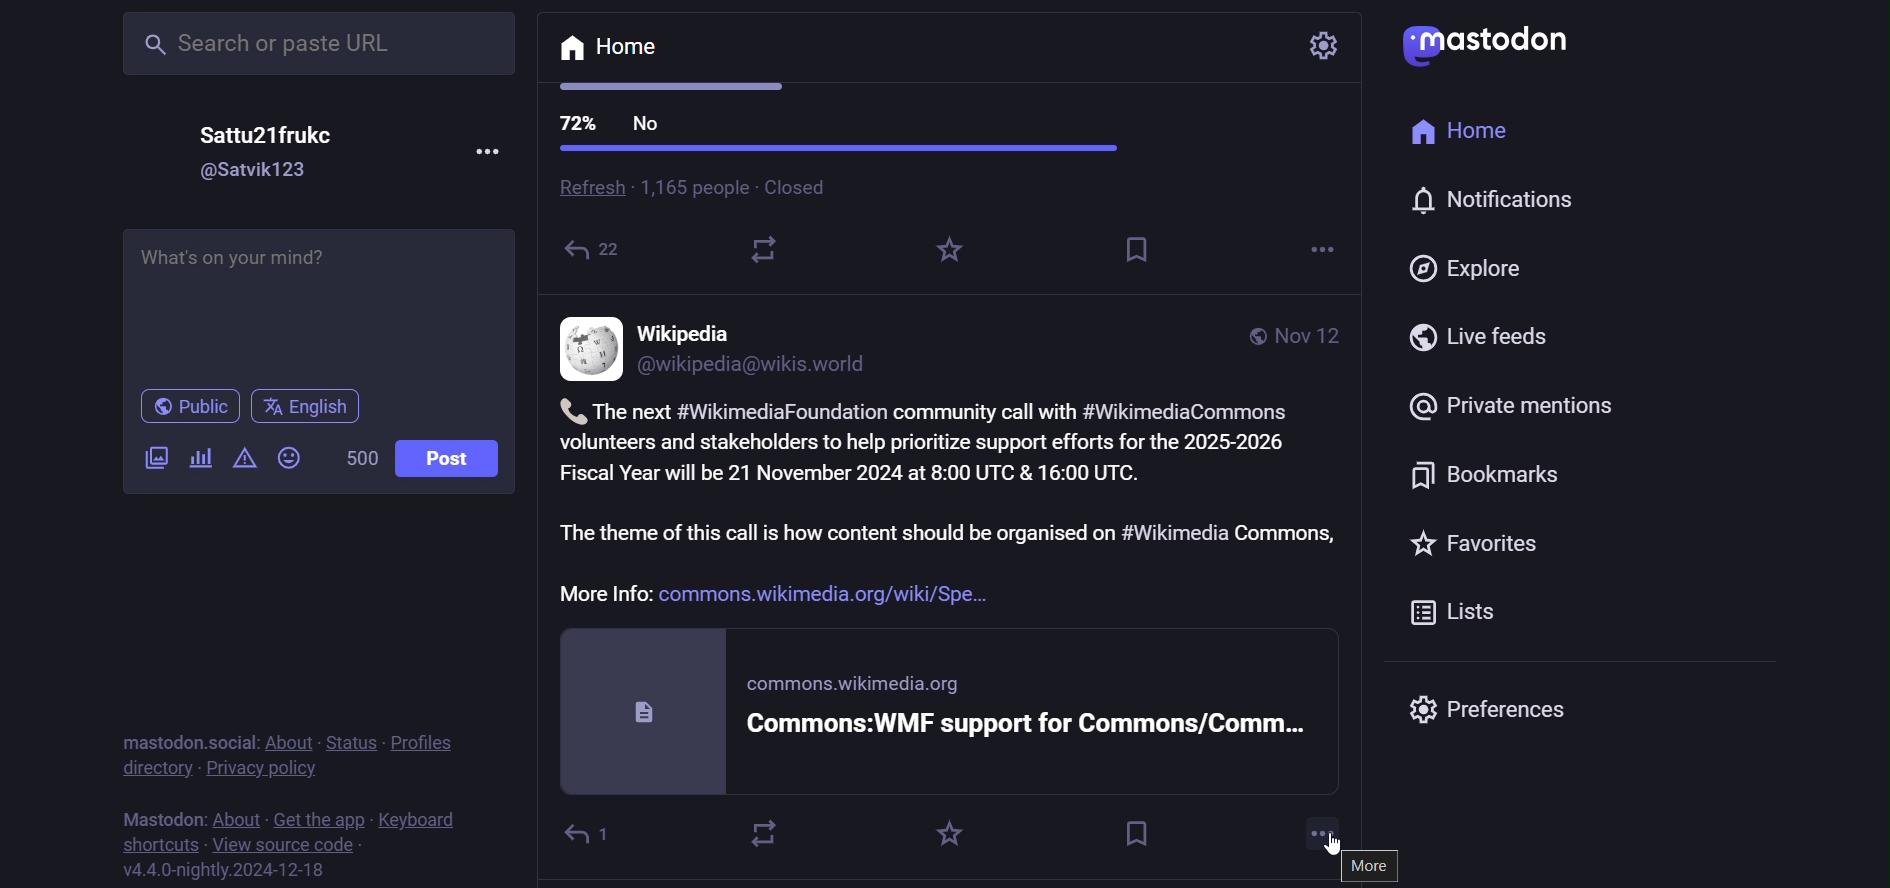  I want to click on public, so click(1252, 337).